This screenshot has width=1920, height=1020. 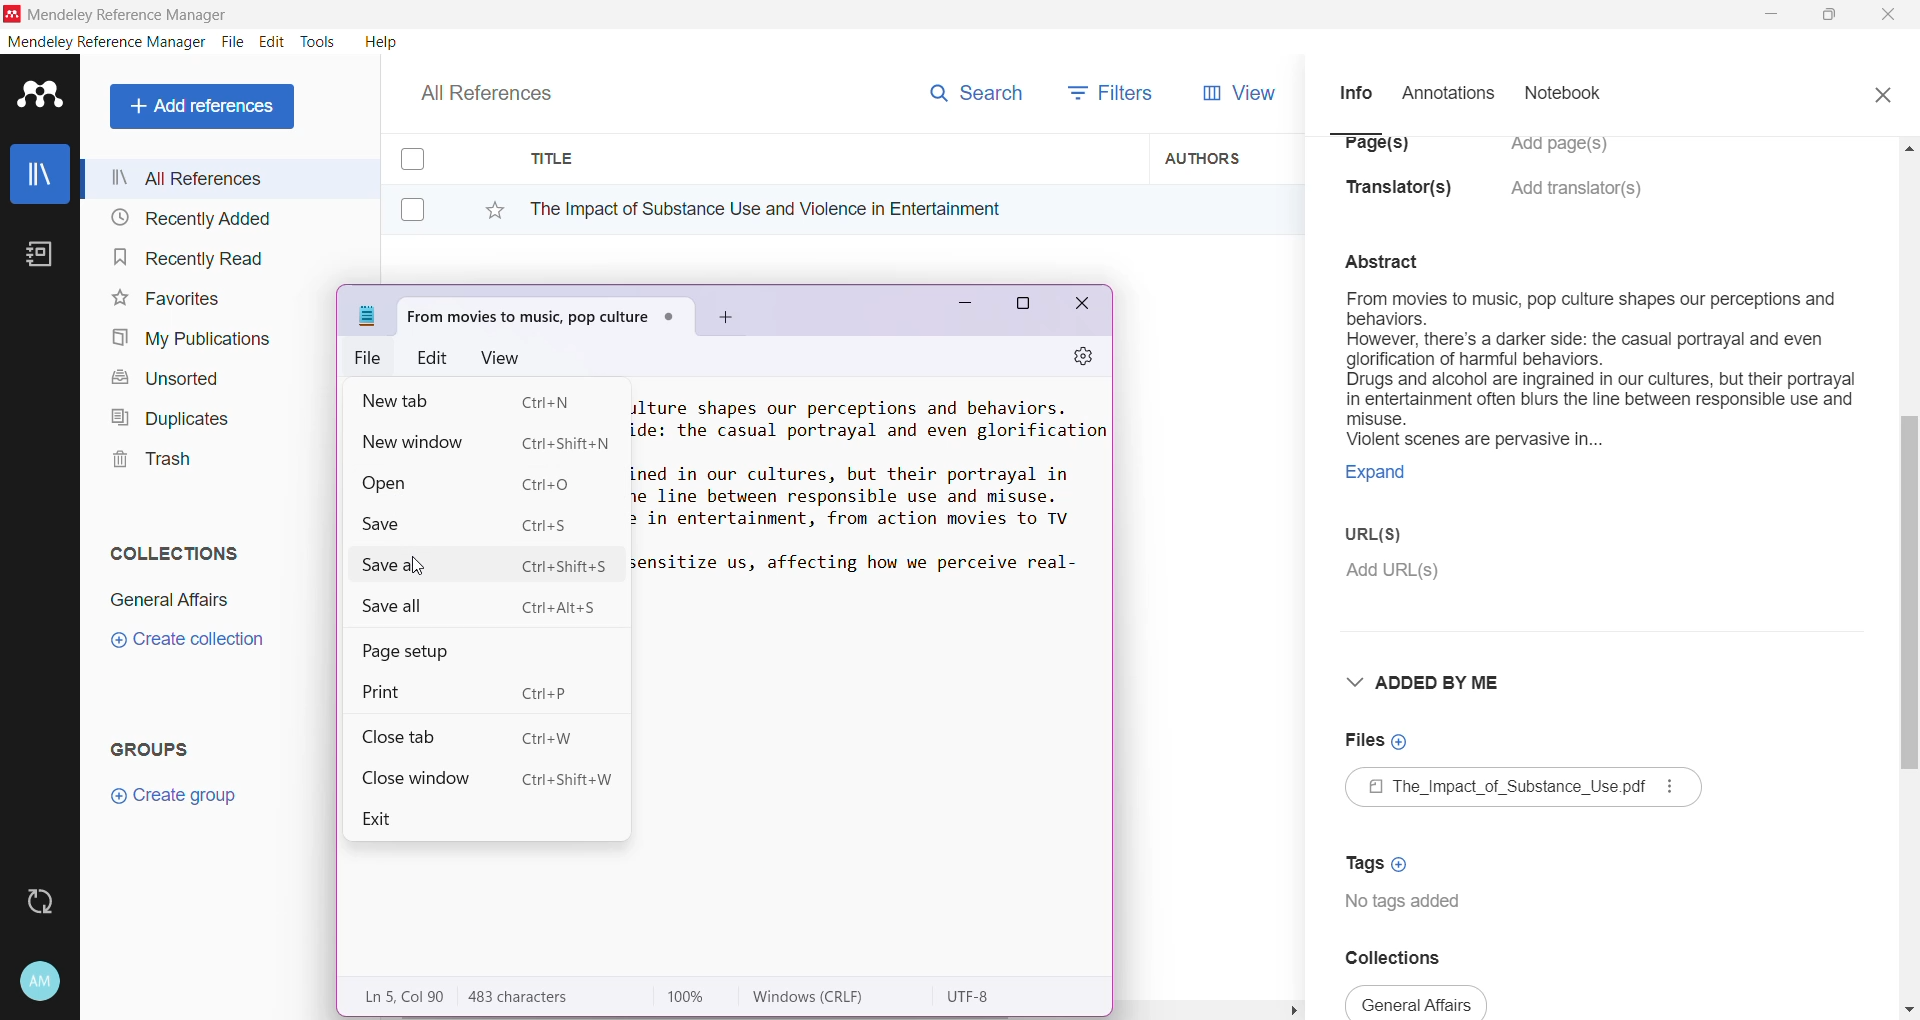 I want to click on Vertical Scroll Bar, so click(x=1908, y=576).